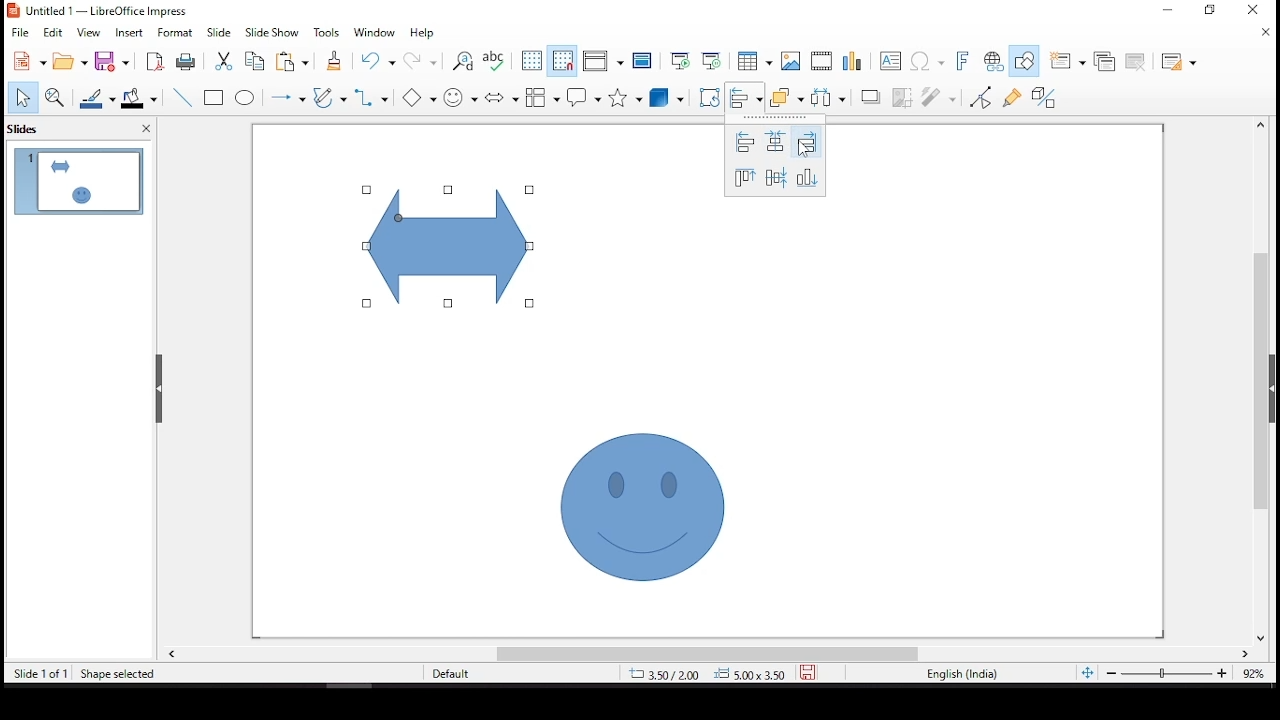 The height and width of the screenshot is (720, 1280). What do you see at coordinates (994, 63) in the screenshot?
I see `insert hyperlink` at bounding box center [994, 63].